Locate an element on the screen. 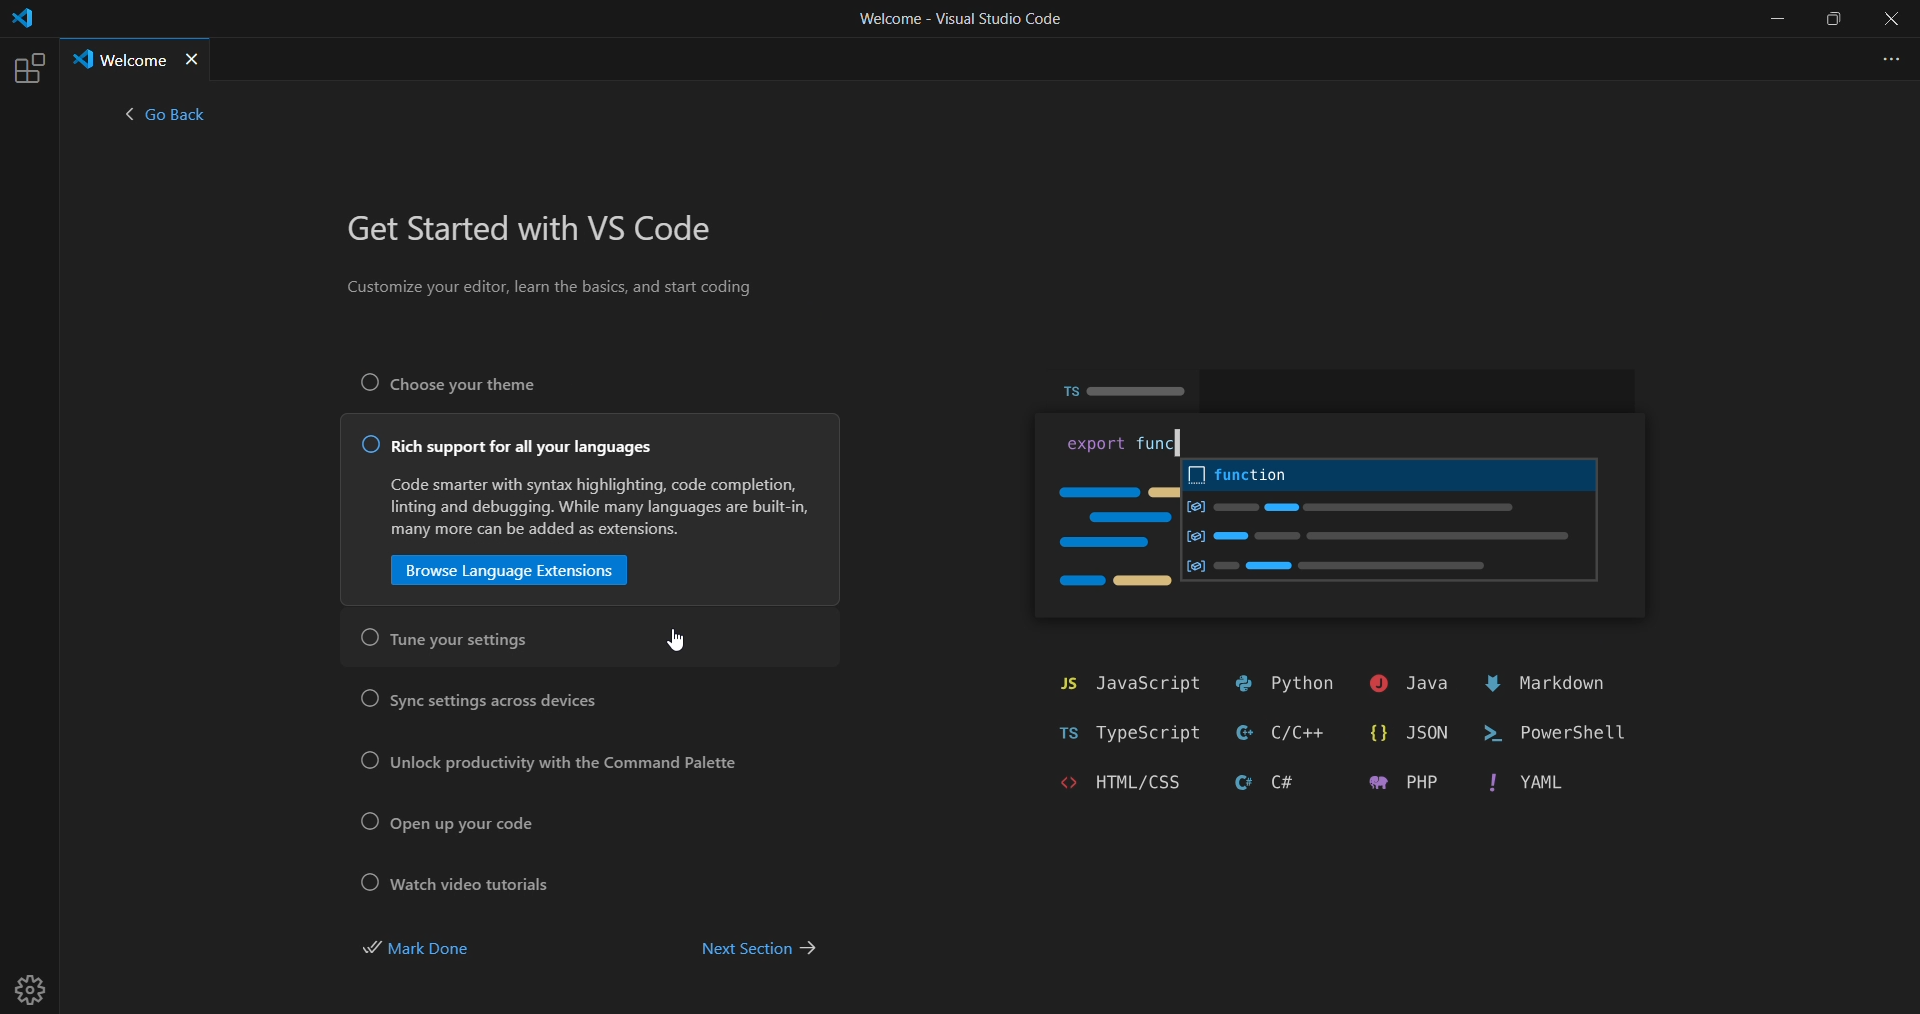 The image size is (1920, 1014). settings is located at coordinates (36, 982).